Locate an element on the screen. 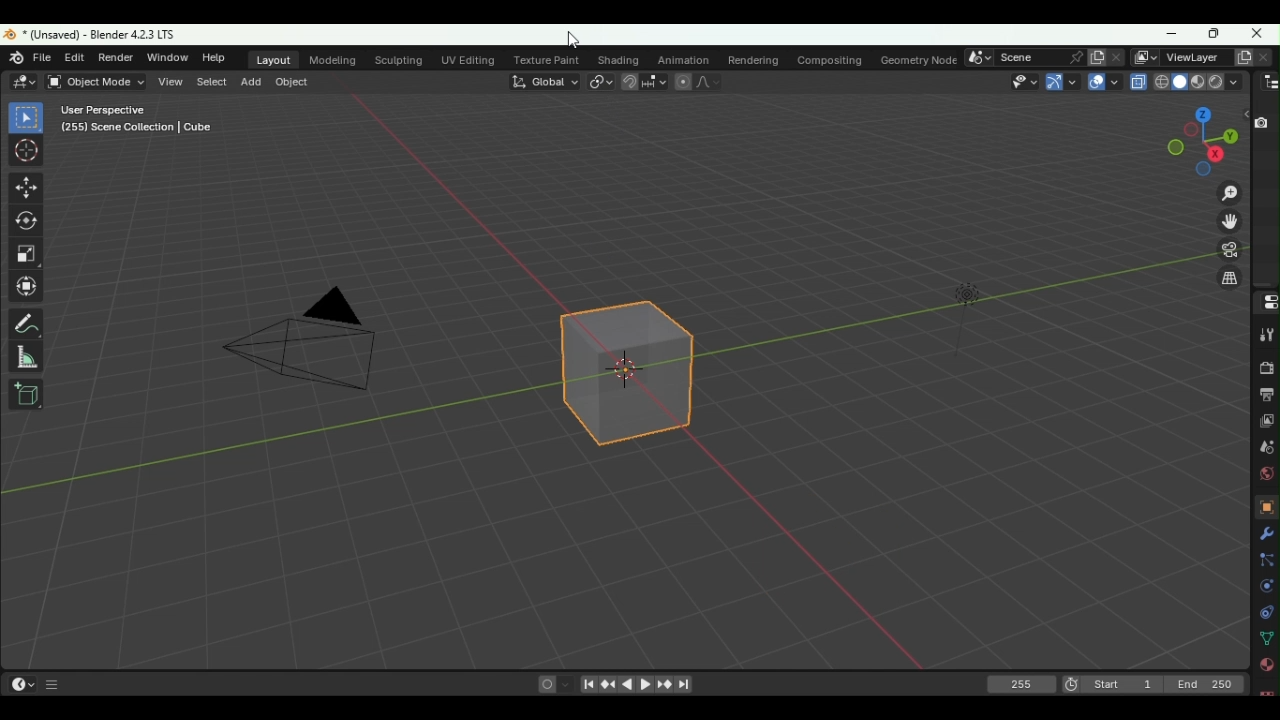 The height and width of the screenshot is (720, 1280). Minimize is located at coordinates (1170, 35).